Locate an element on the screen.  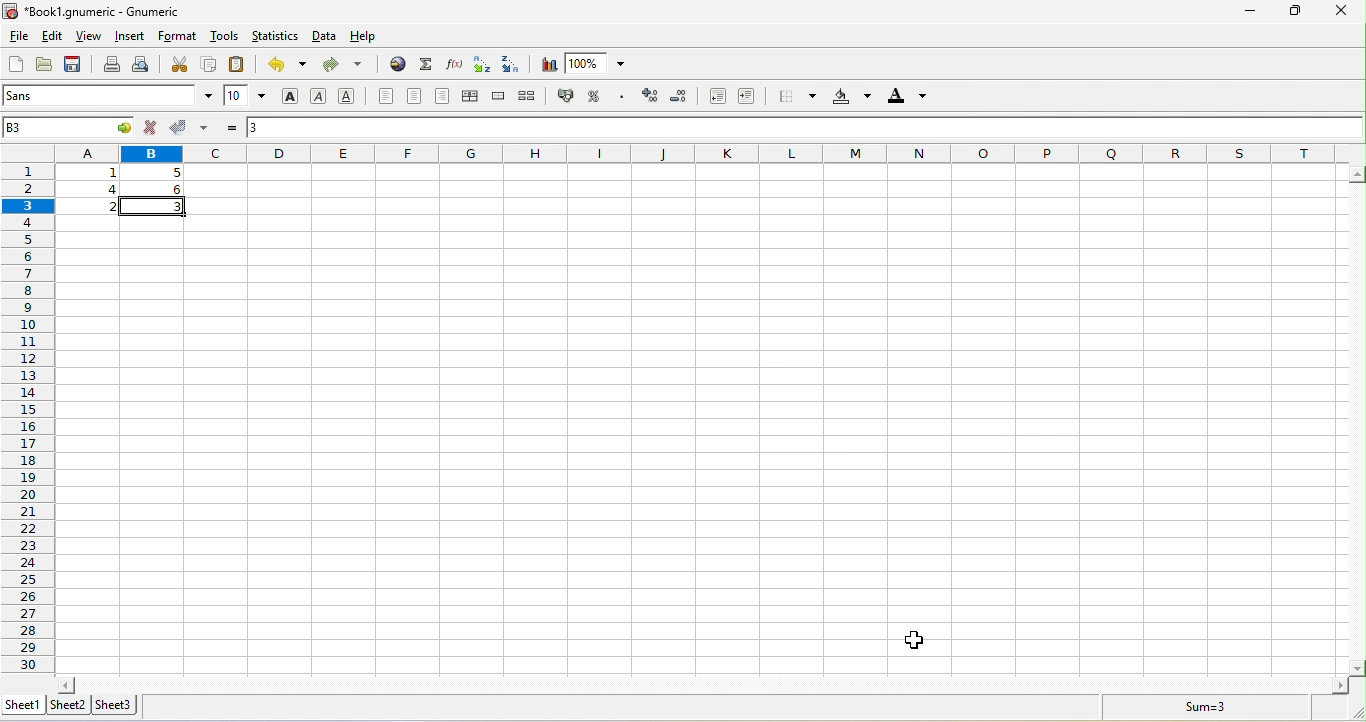
copy is located at coordinates (208, 65).